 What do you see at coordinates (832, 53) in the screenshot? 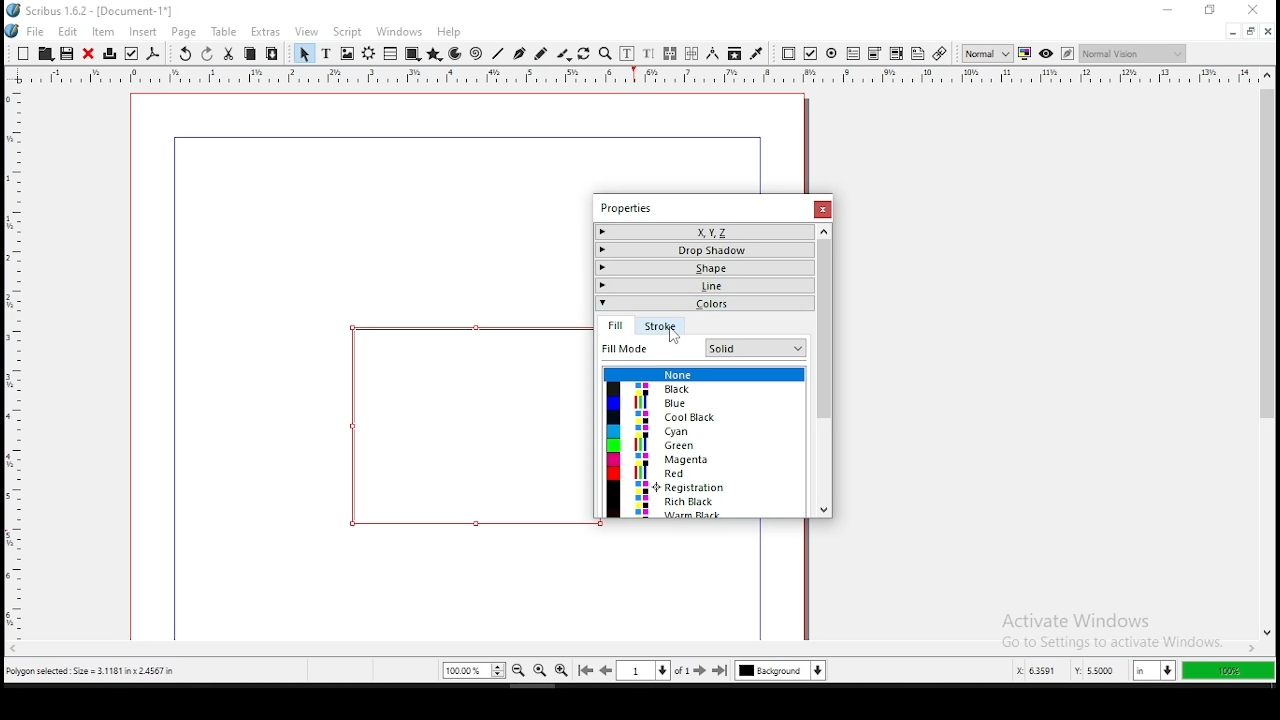
I see `pdf radio button` at bounding box center [832, 53].